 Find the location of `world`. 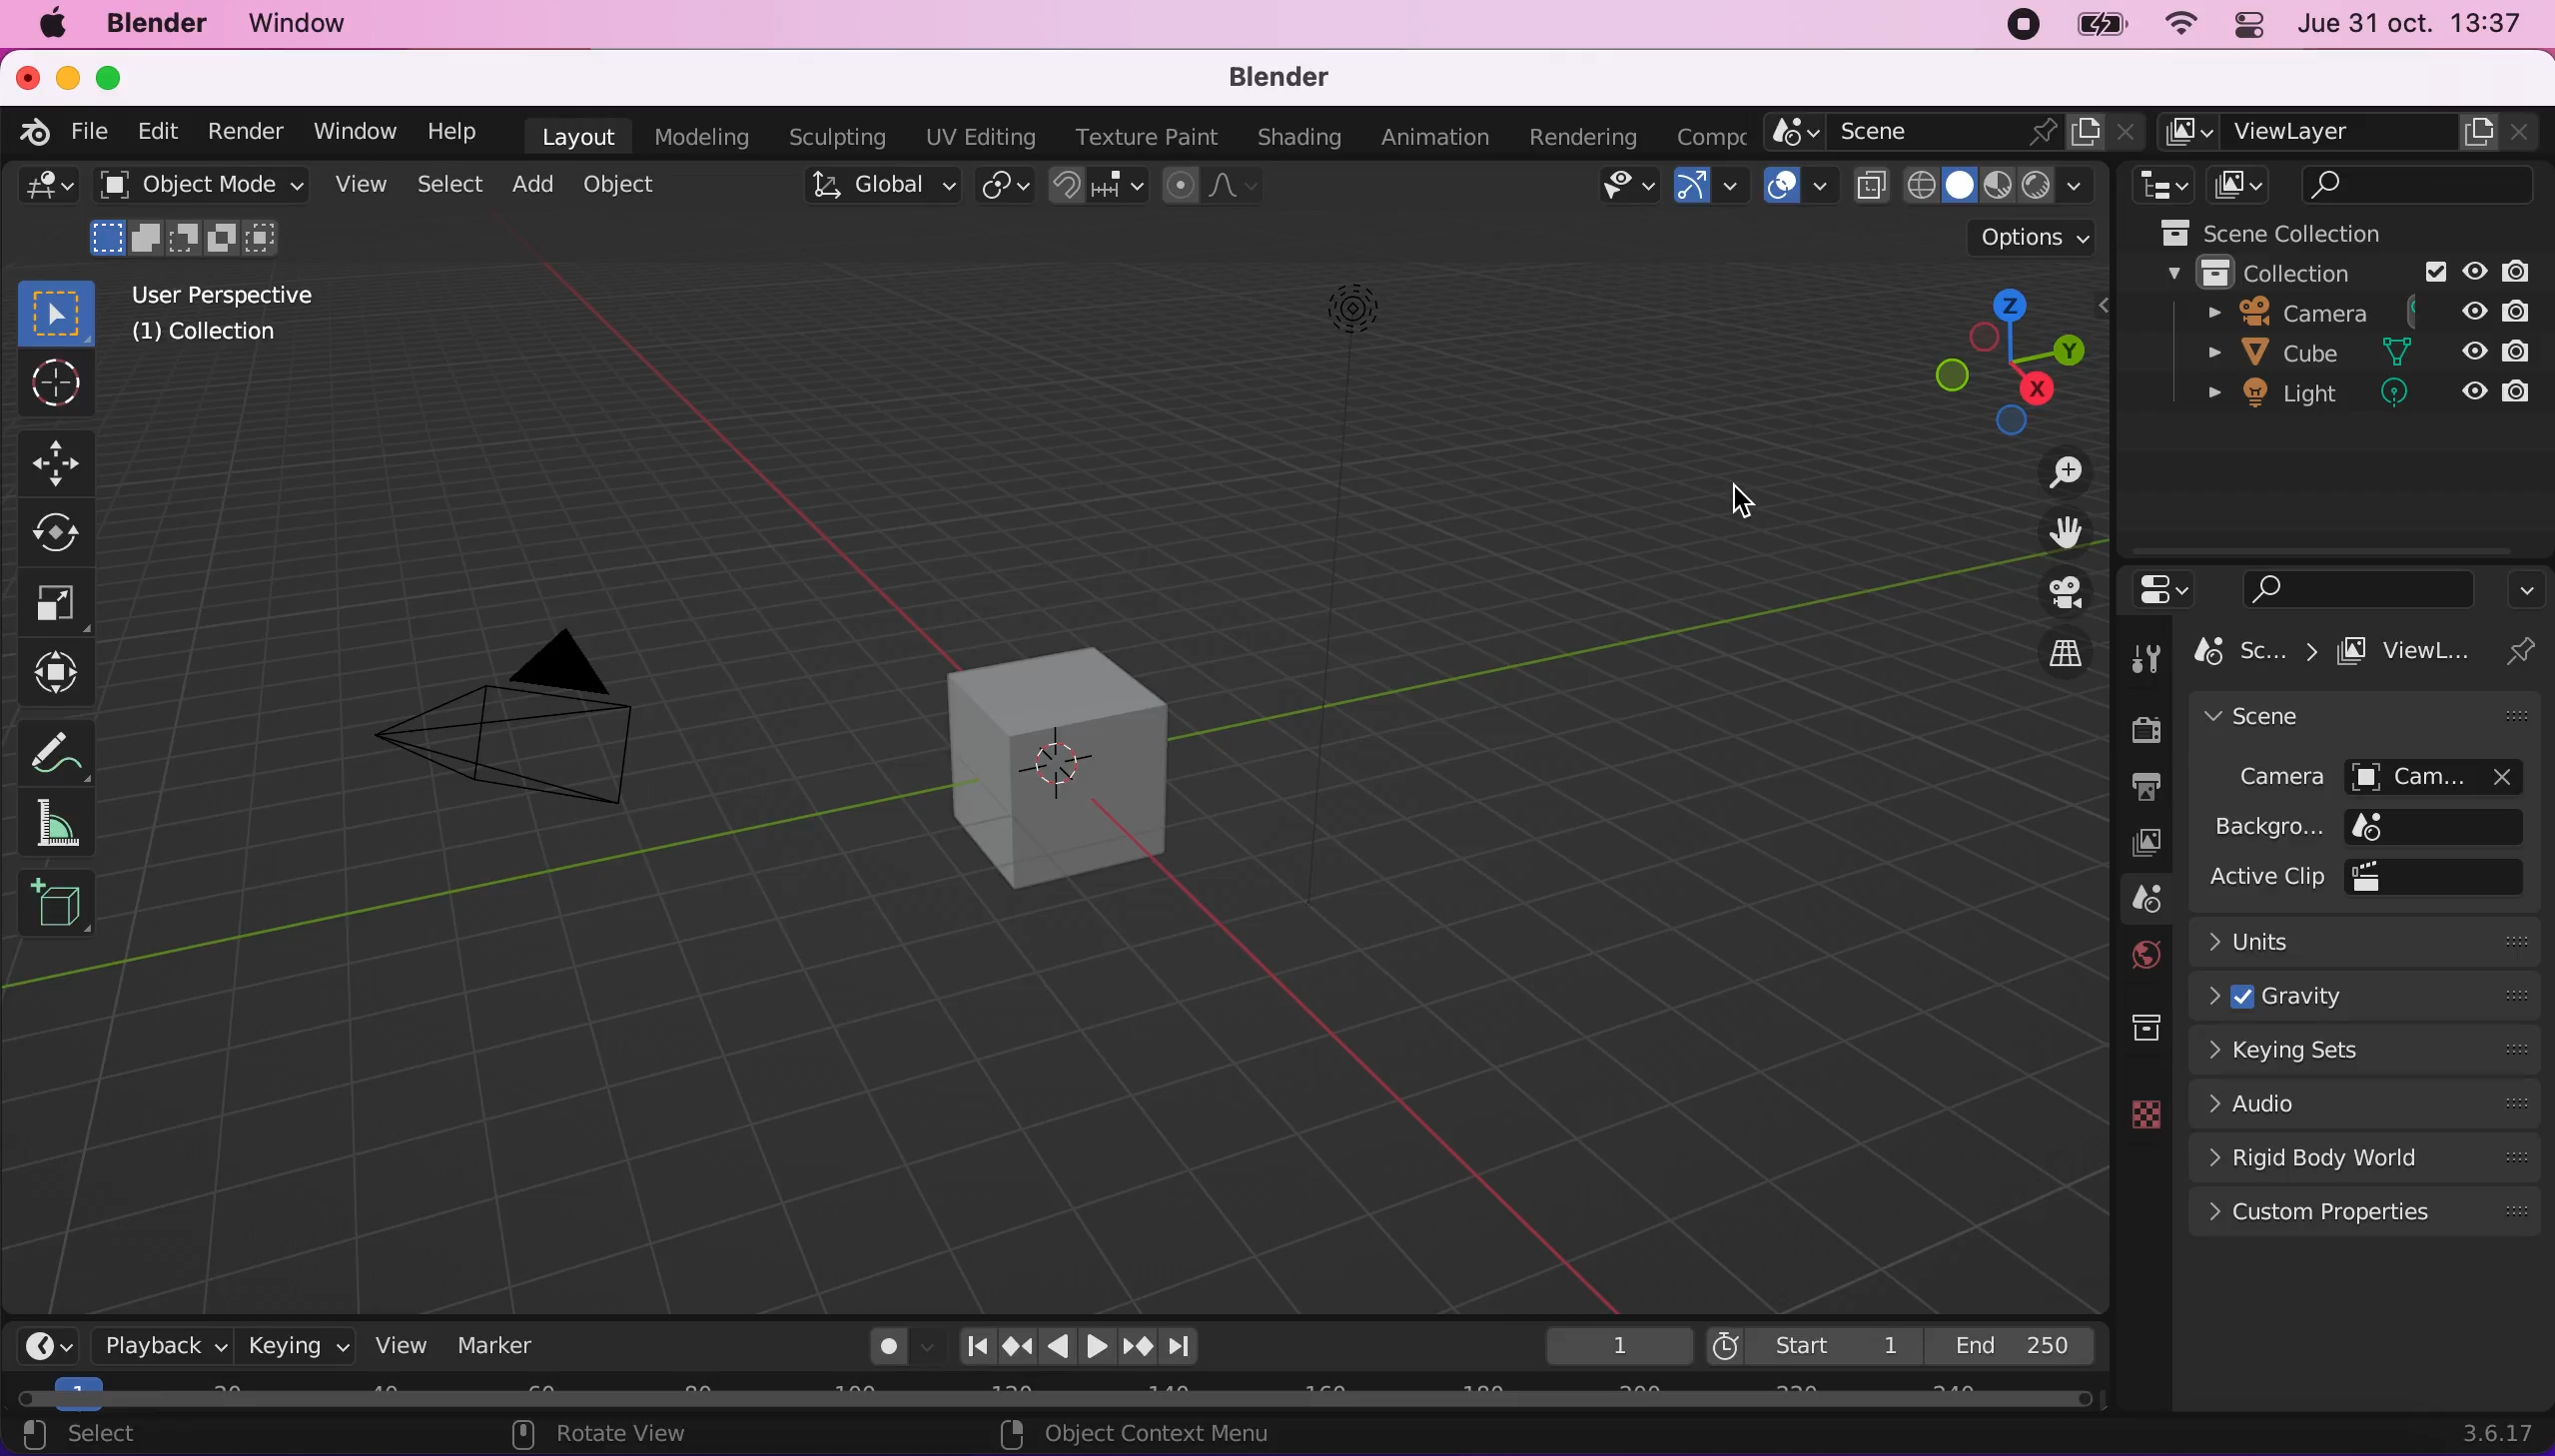

world is located at coordinates (2133, 954).